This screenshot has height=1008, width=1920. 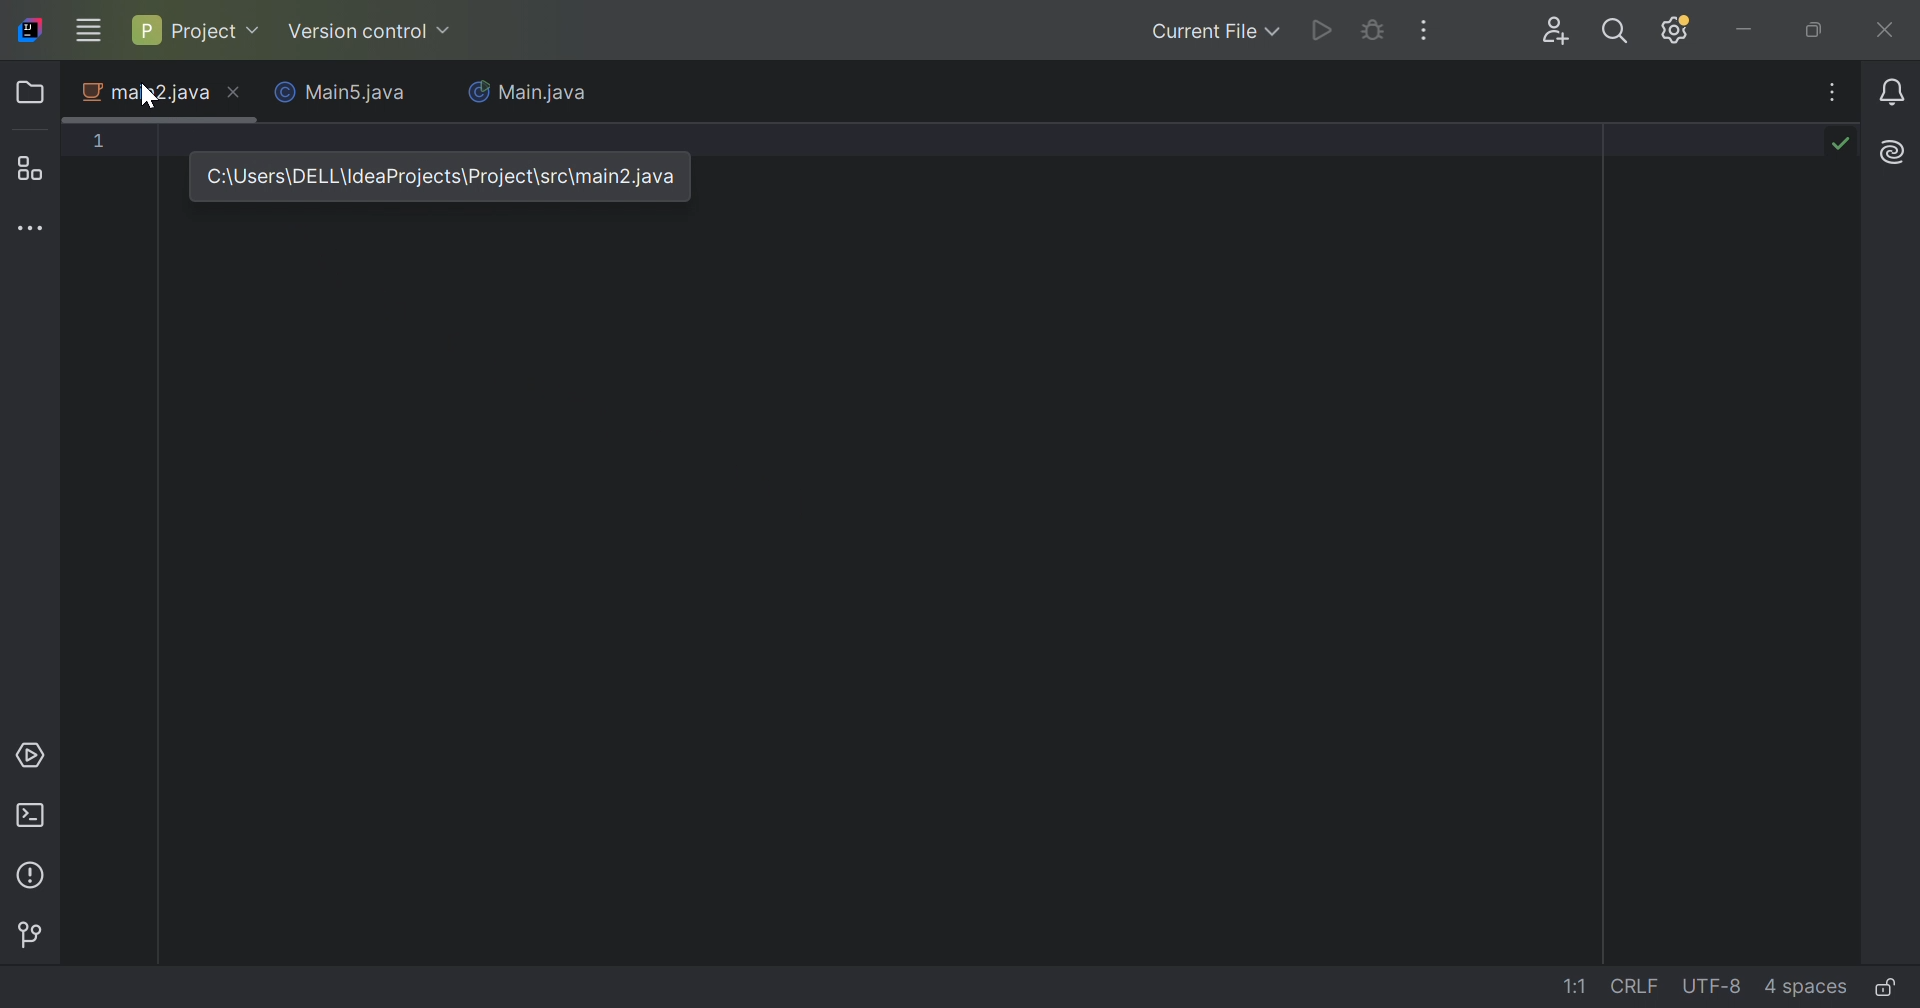 I want to click on Current file, so click(x=1215, y=30).